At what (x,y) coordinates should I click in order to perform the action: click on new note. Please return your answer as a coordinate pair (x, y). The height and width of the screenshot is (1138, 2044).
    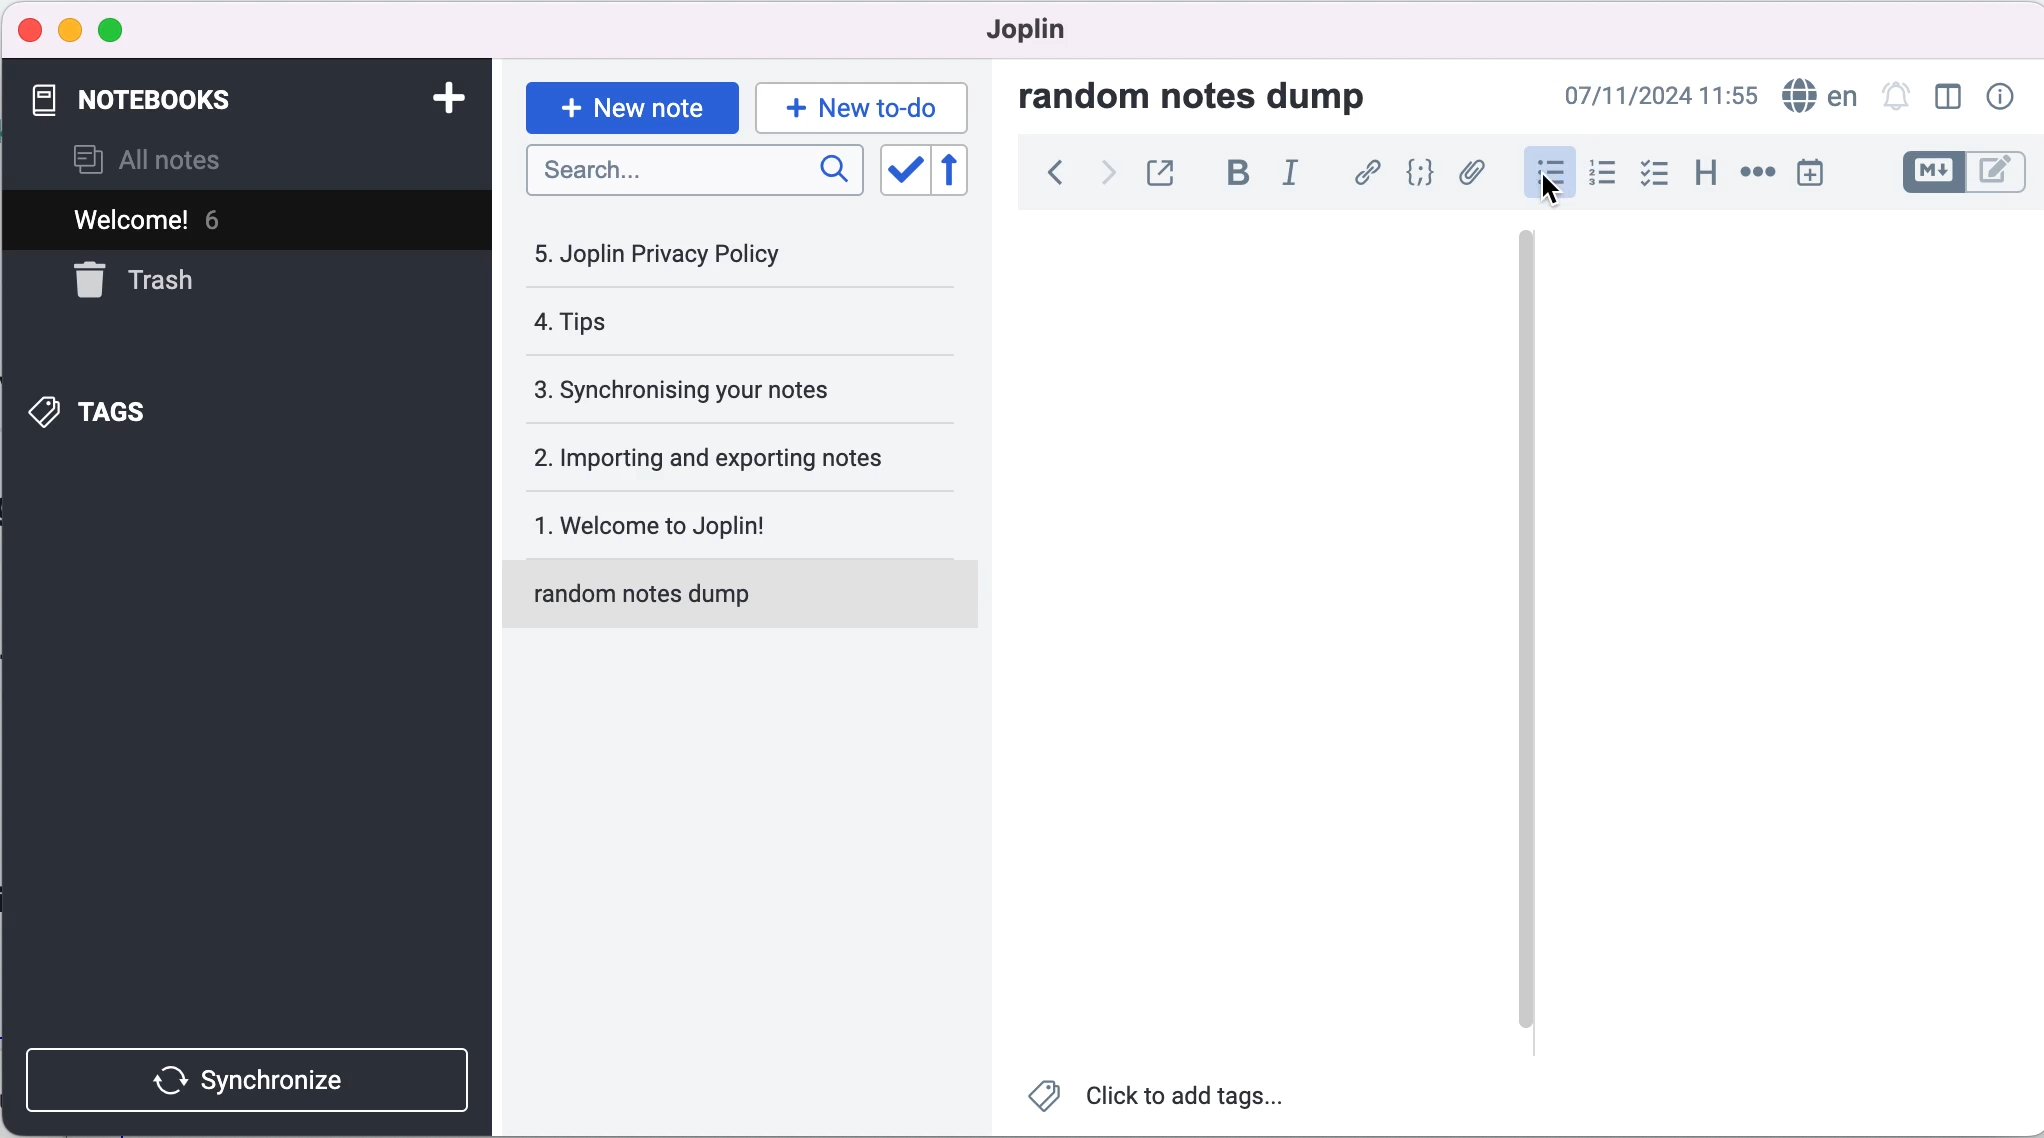
    Looking at the image, I should click on (630, 105).